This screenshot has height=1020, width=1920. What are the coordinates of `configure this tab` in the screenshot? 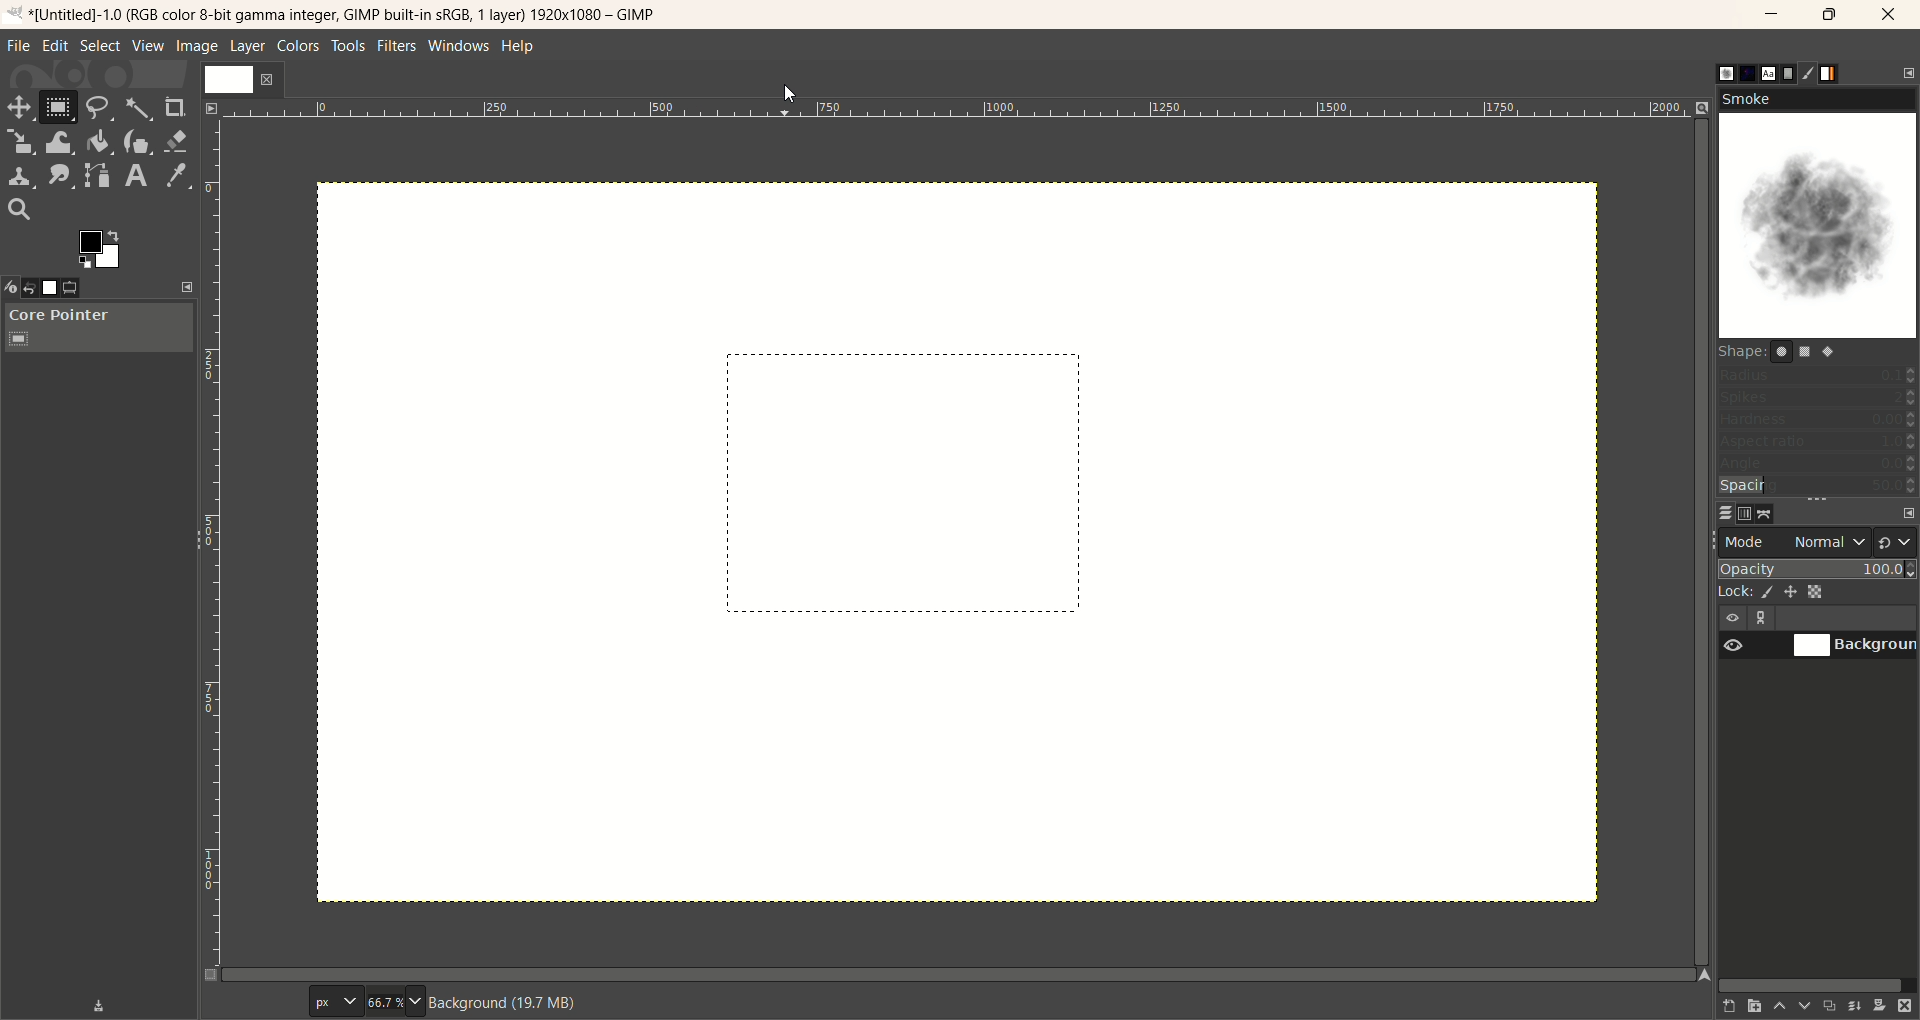 It's located at (1908, 511).